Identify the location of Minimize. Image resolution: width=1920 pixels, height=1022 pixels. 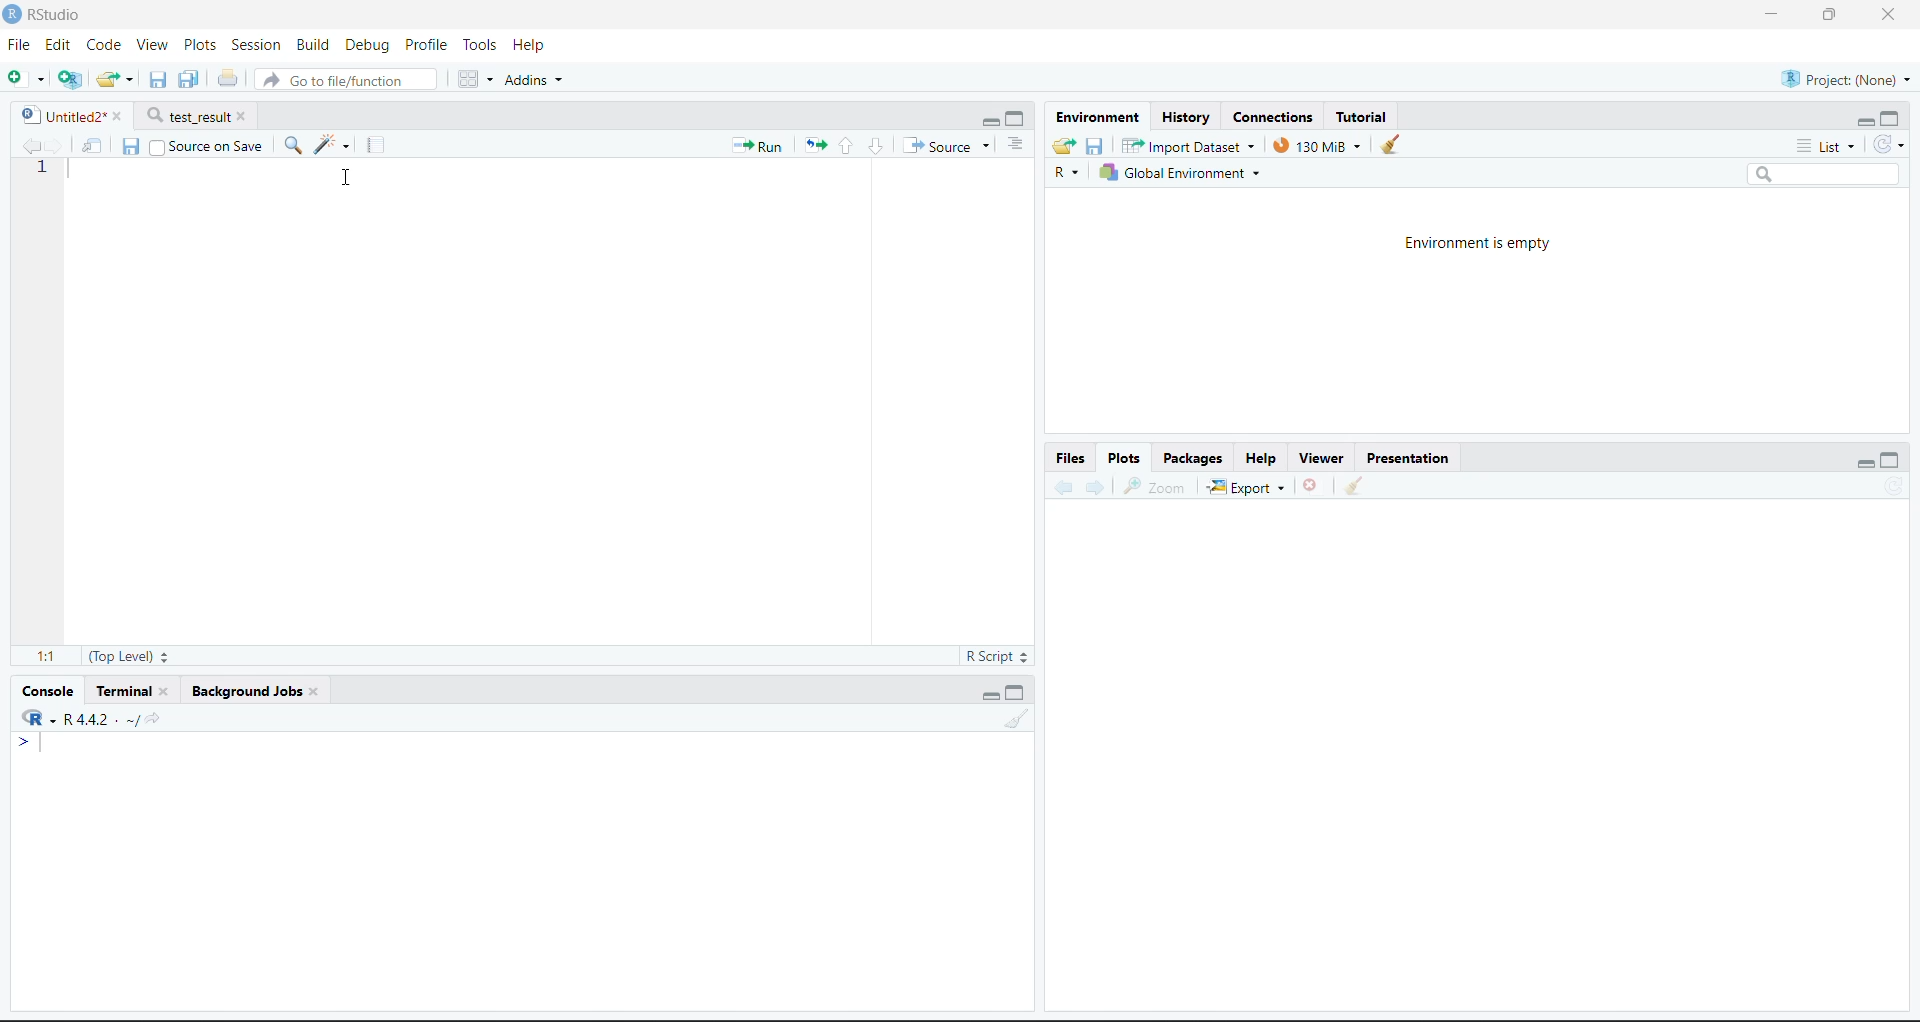
(1861, 459).